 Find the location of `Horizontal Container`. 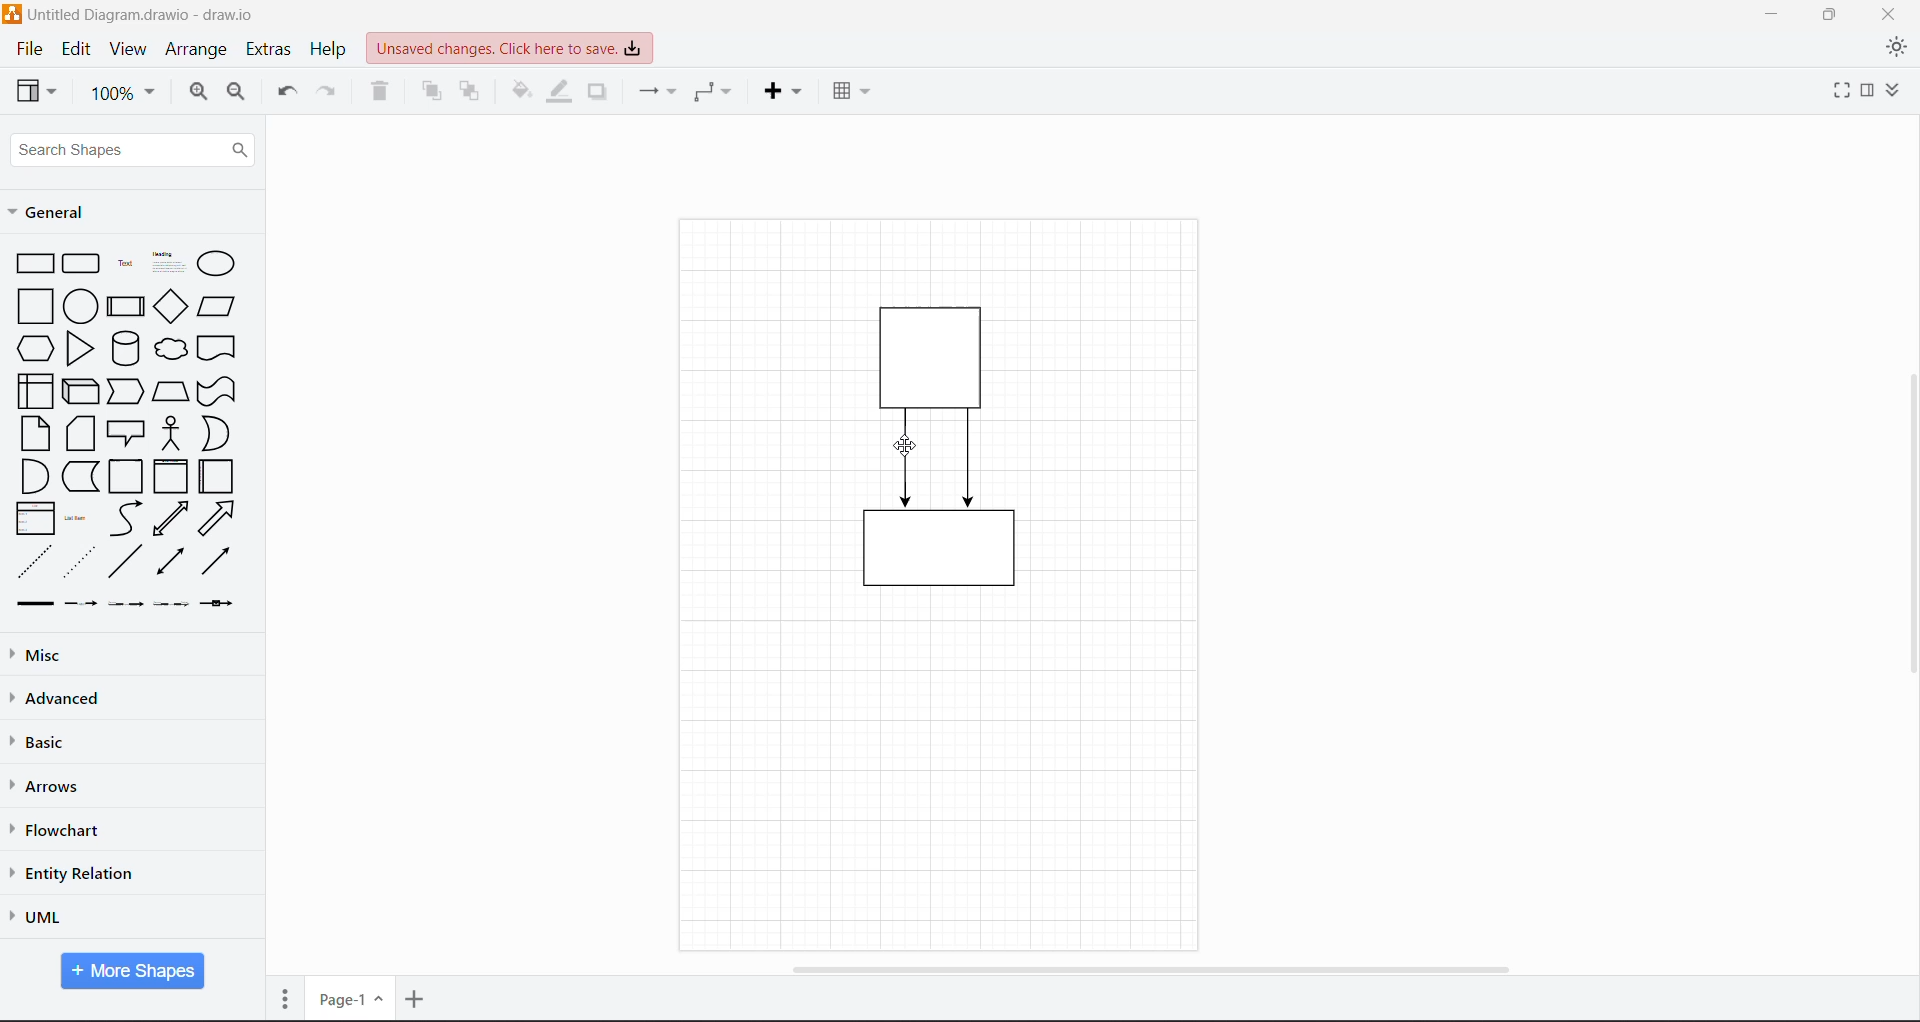

Horizontal Container is located at coordinates (217, 476).